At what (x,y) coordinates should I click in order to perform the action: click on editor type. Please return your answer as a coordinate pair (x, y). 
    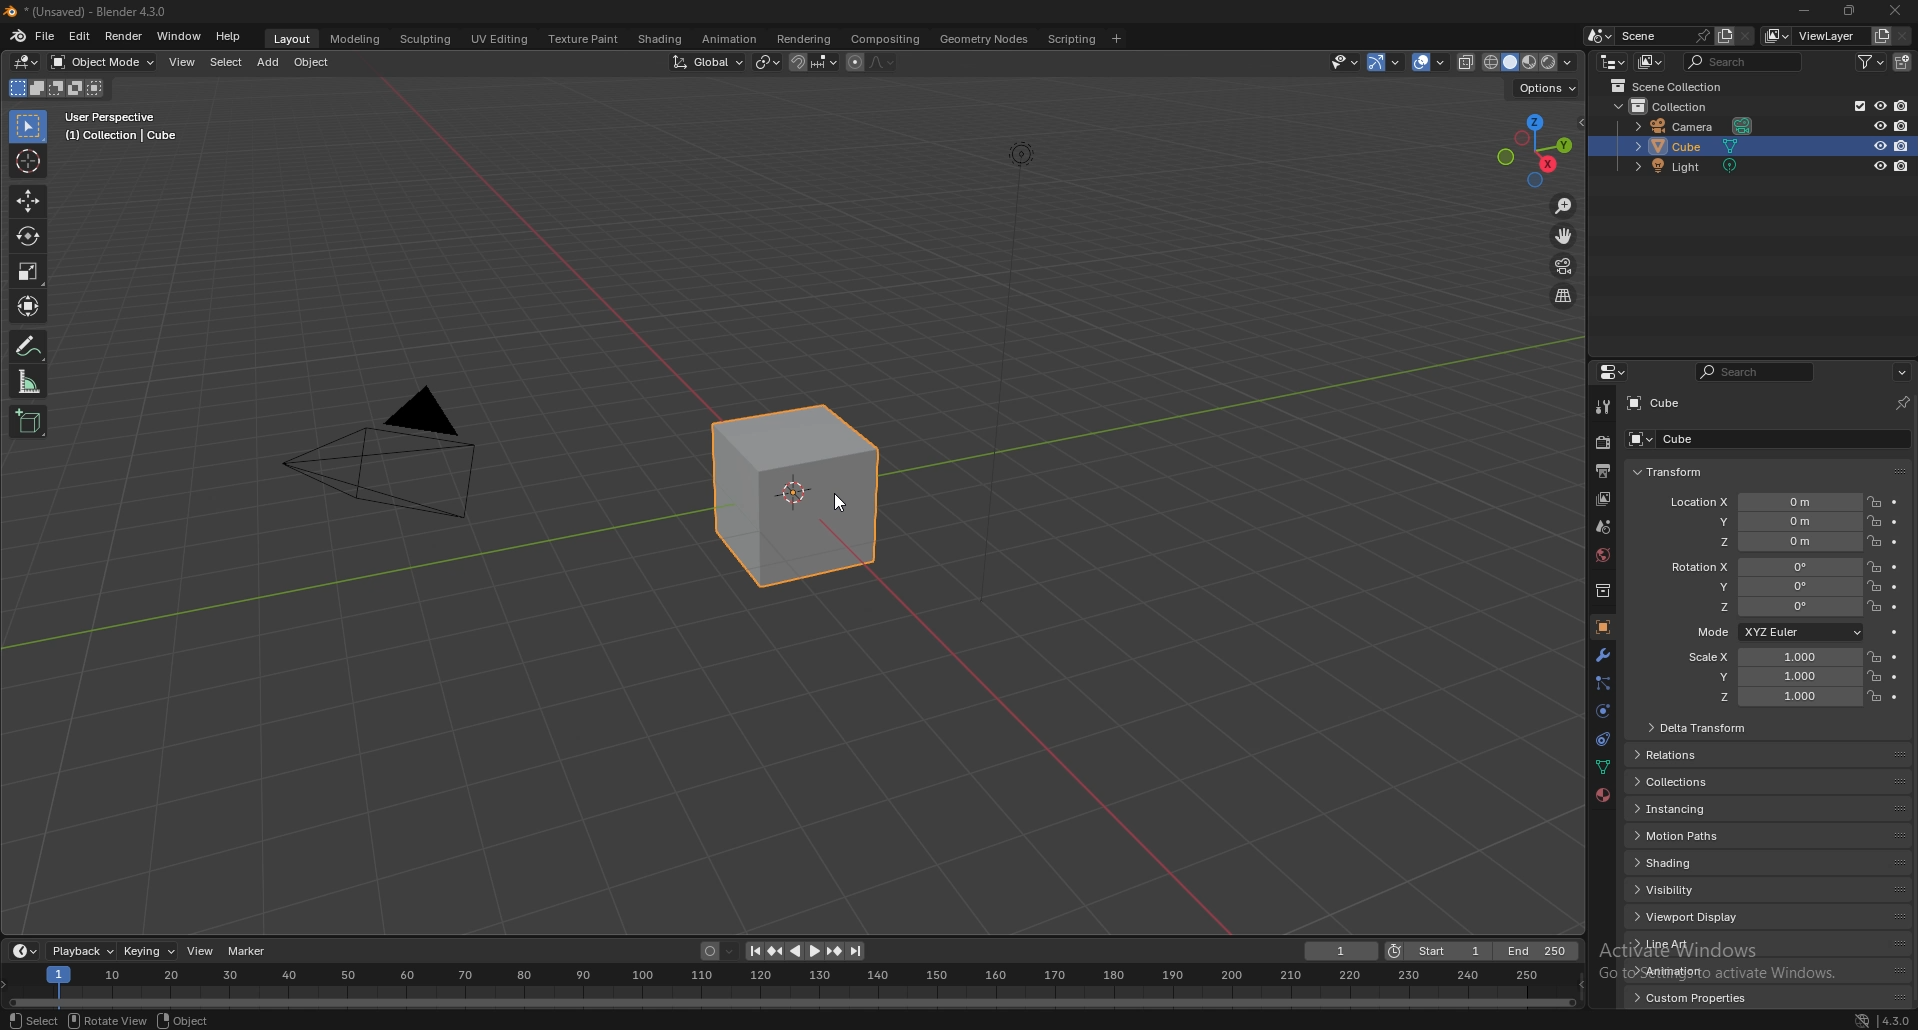
    Looking at the image, I should click on (27, 62).